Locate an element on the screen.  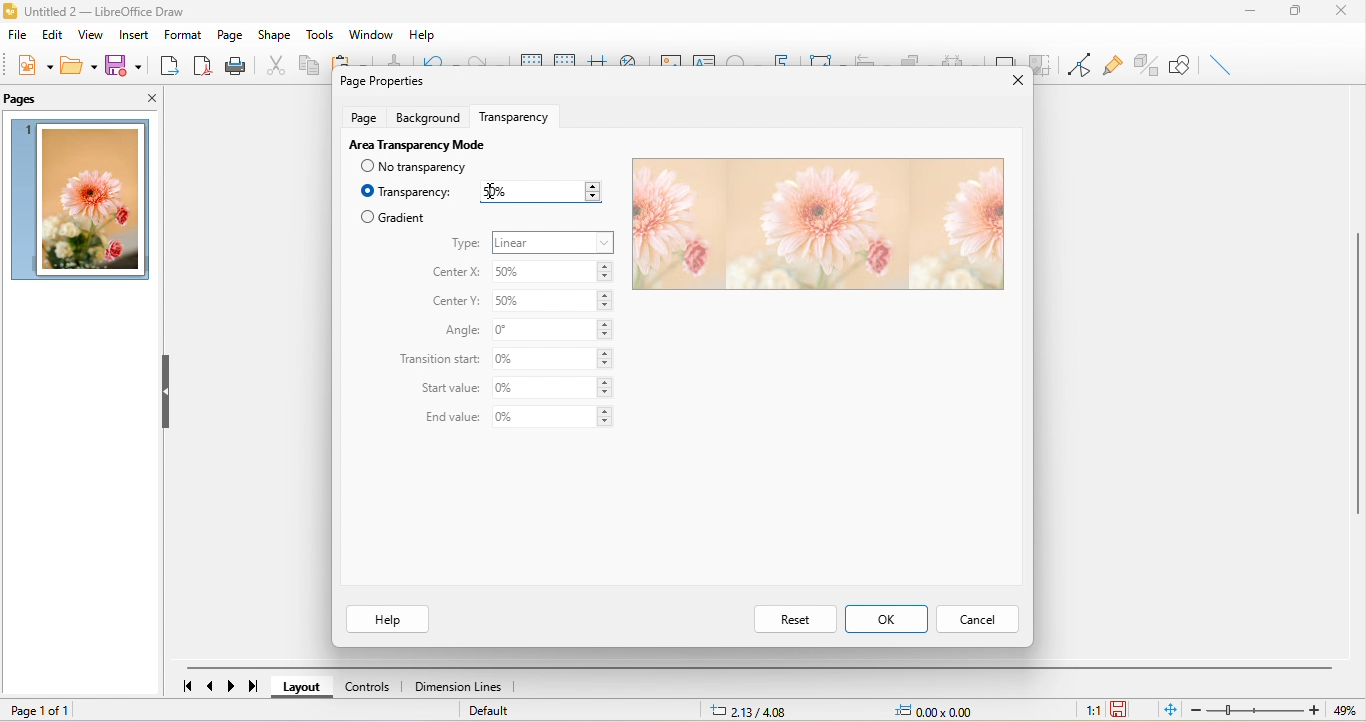
copy is located at coordinates (307, 64).